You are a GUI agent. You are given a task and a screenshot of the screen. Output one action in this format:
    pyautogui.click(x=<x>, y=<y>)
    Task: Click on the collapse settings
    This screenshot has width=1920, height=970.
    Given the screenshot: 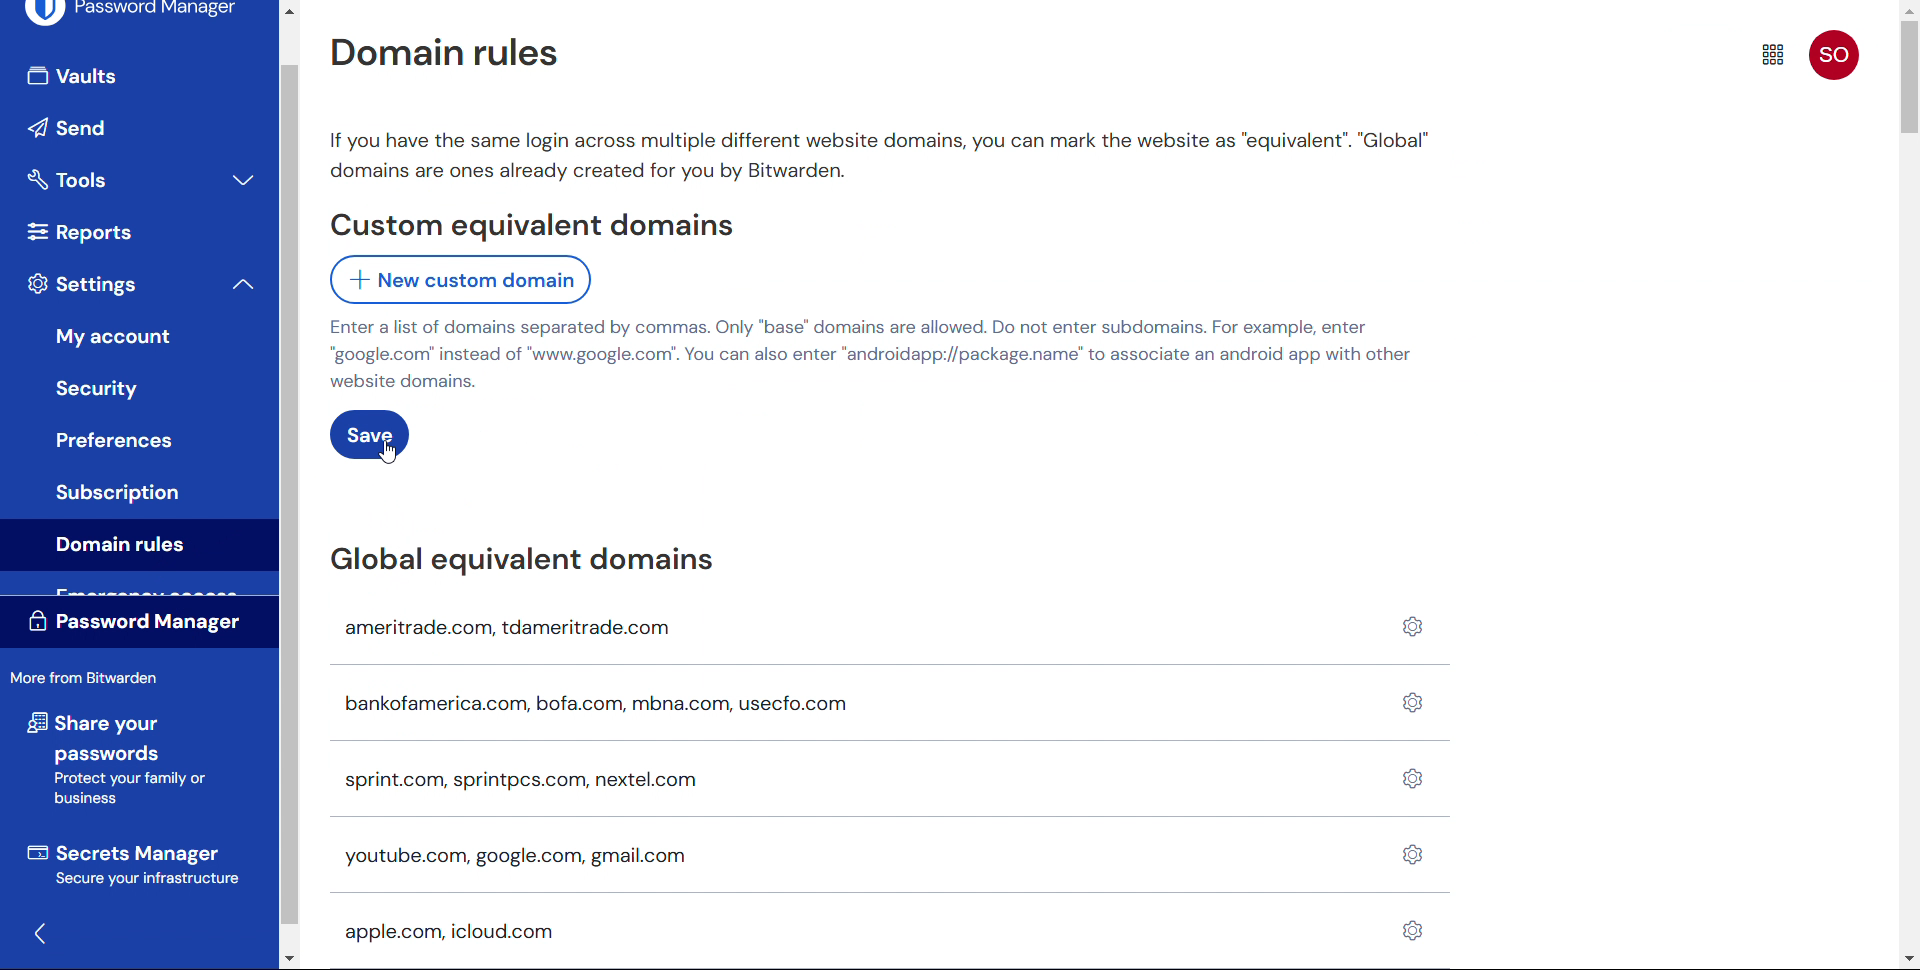 What is the action you would take?
    pyautogui.click(x=240, y=283)
    